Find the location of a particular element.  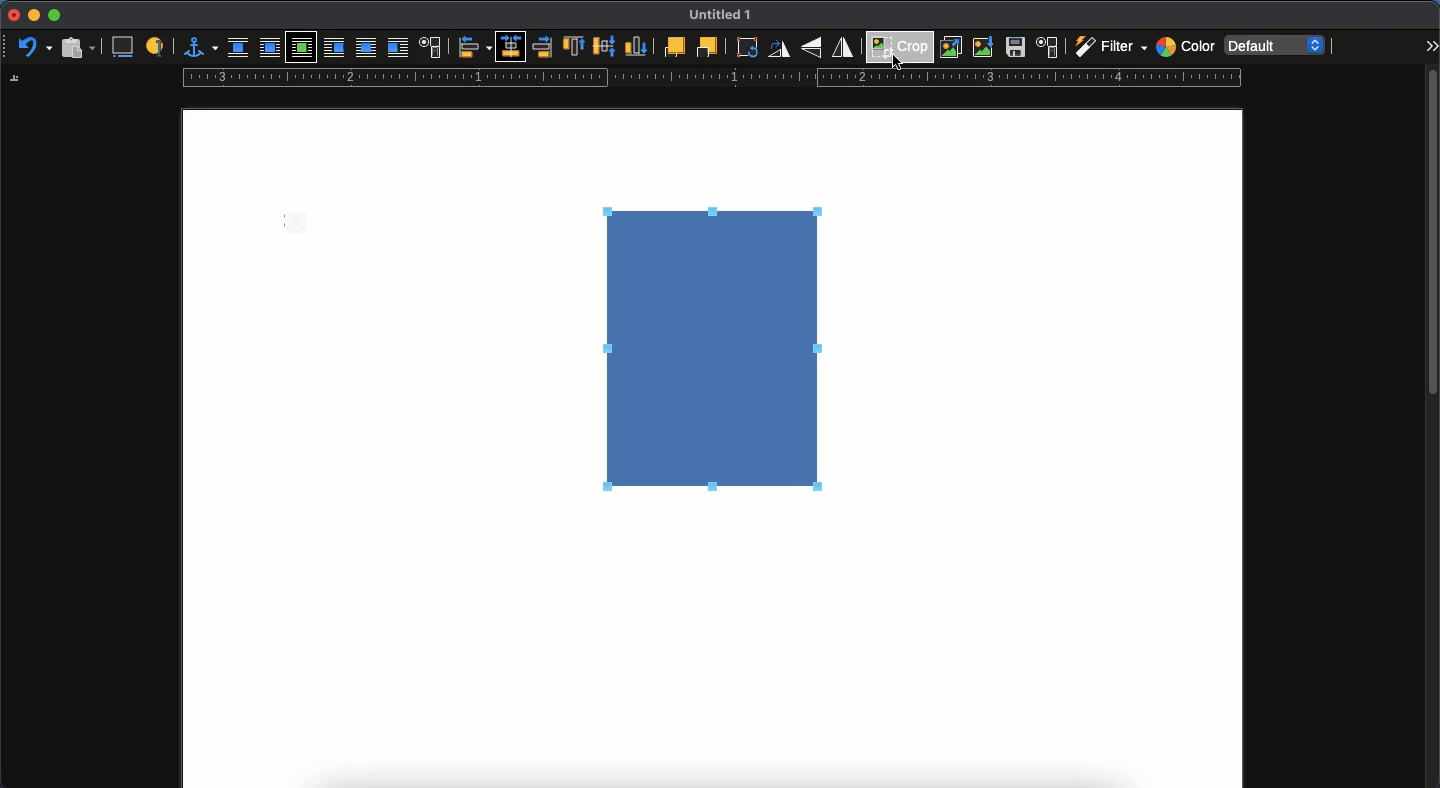

filter is located at coordinates (1109, 47).